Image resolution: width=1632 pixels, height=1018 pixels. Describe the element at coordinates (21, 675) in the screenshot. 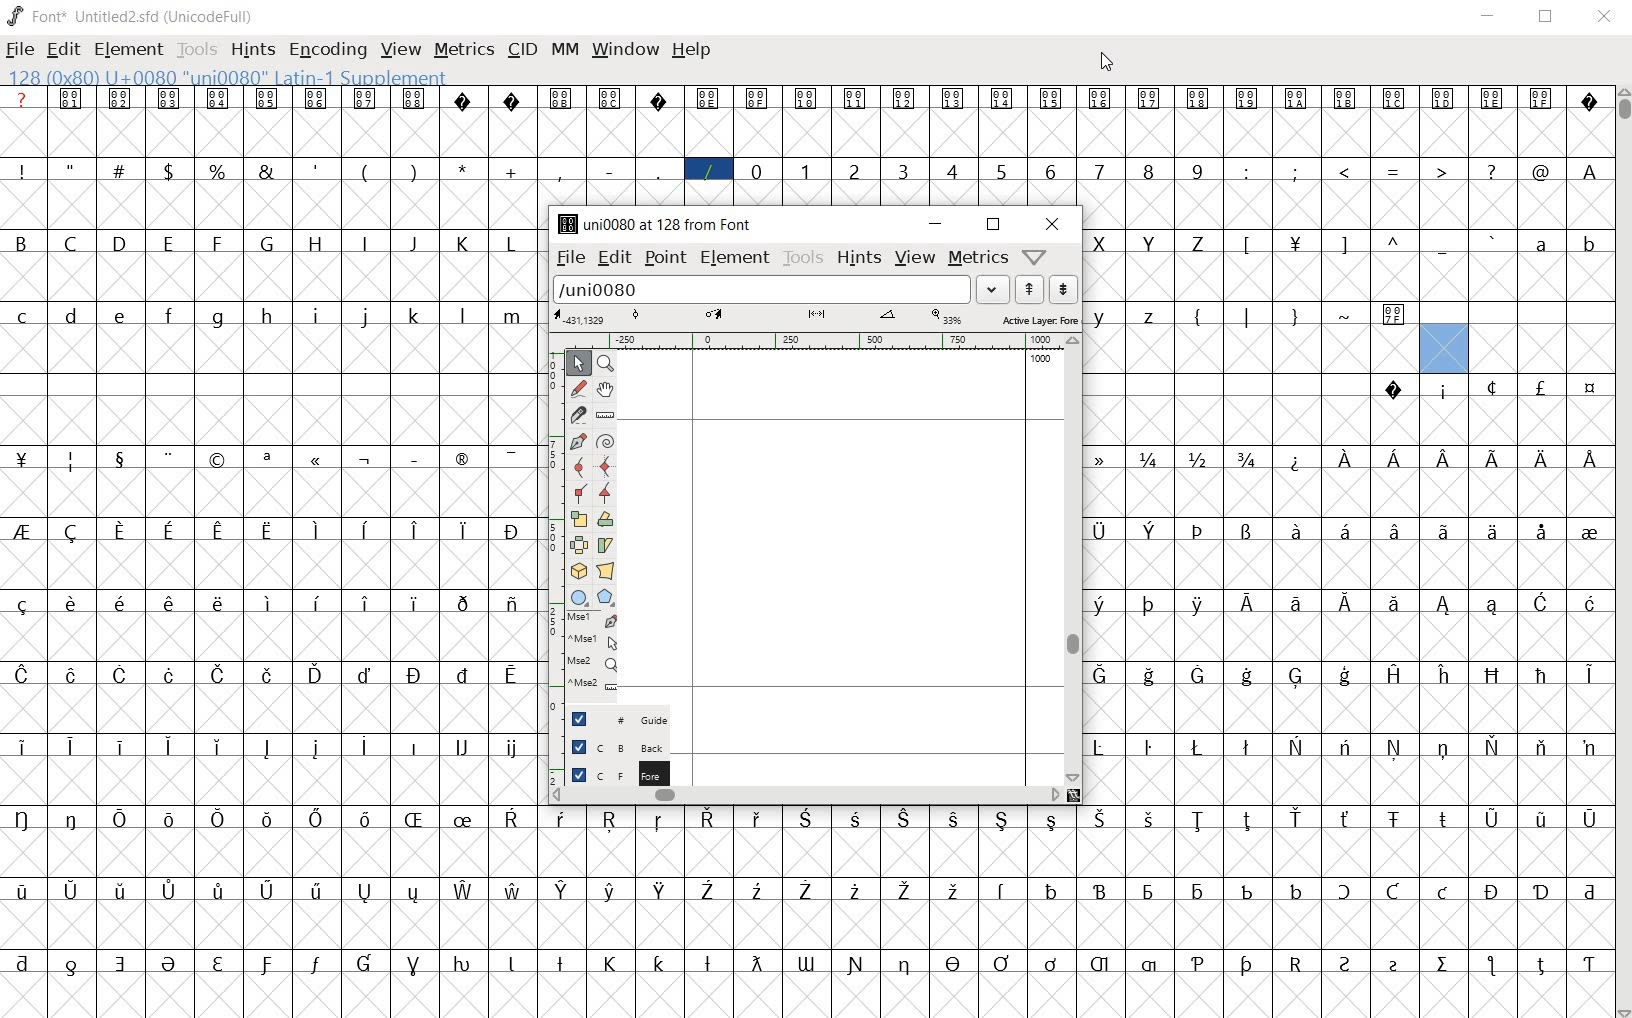

I see `glyph` at that location.